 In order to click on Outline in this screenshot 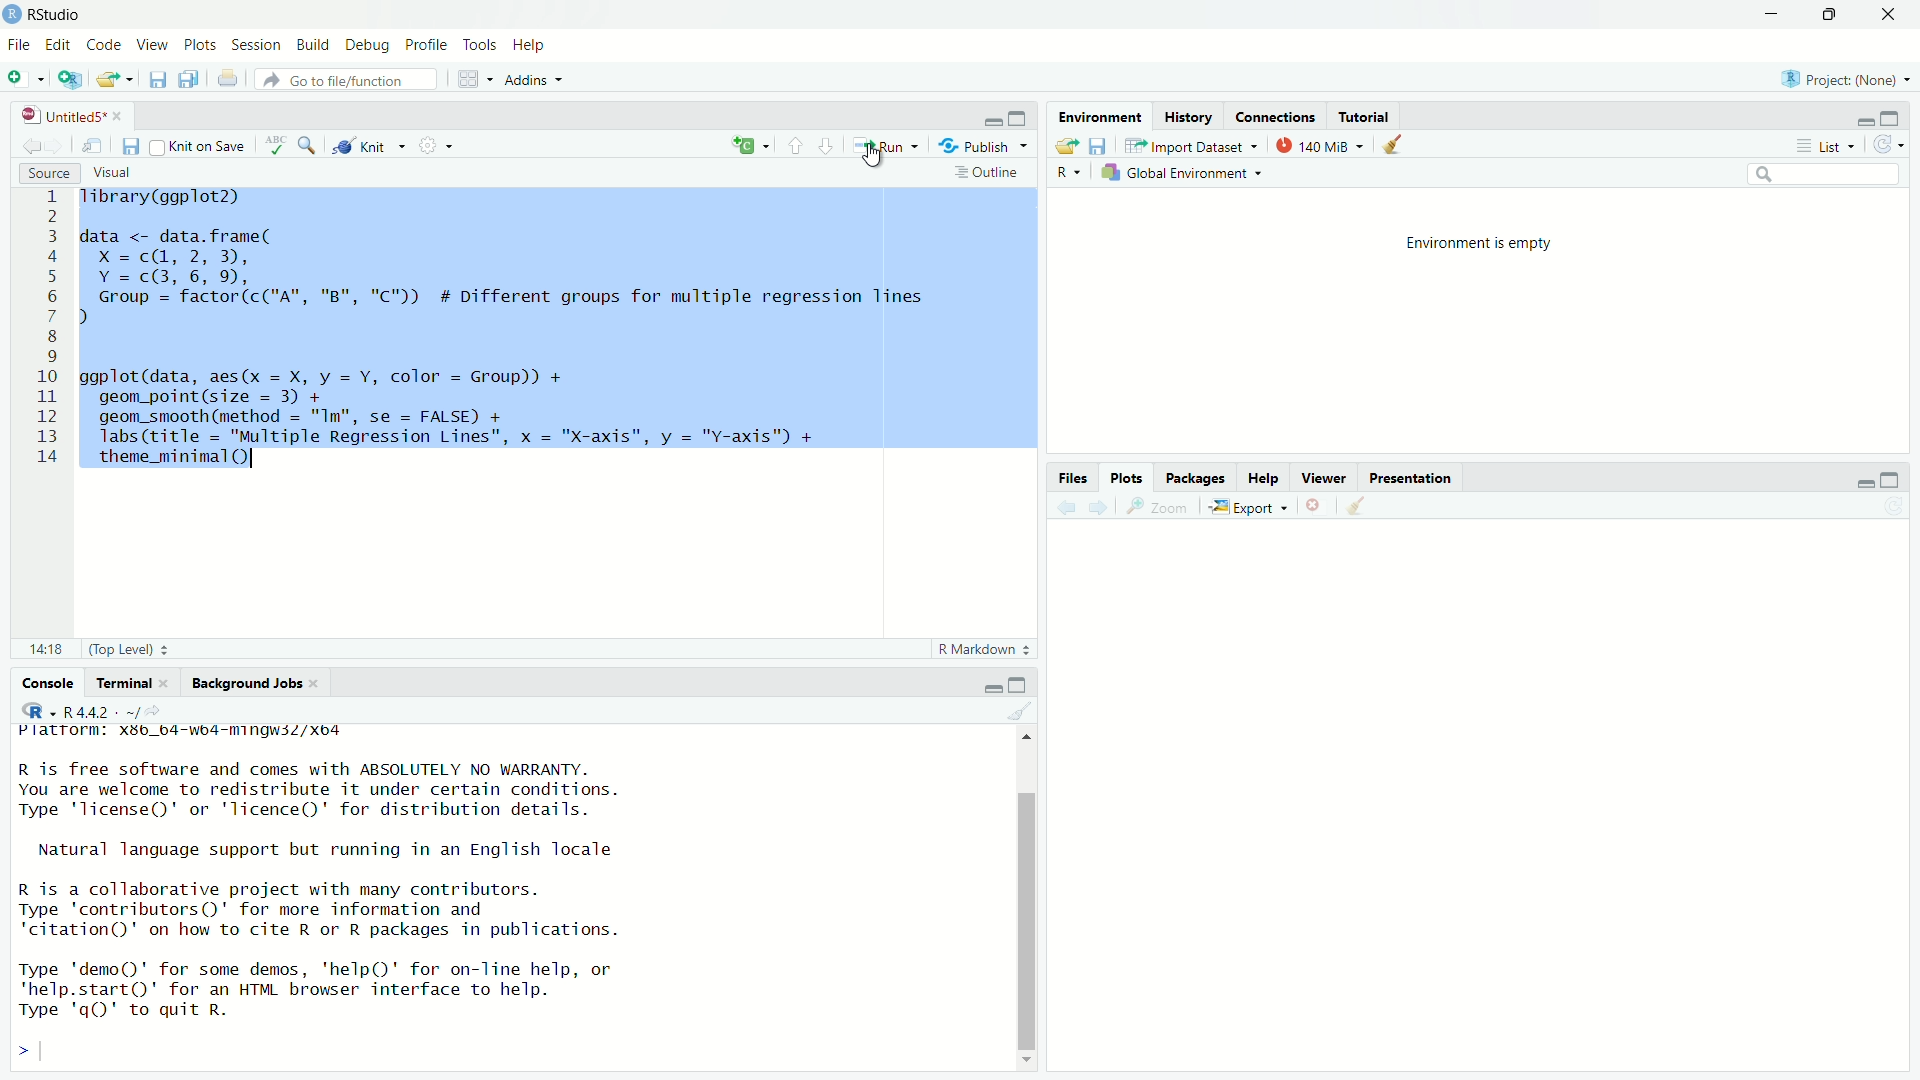, I will do `click(988, 174)`.